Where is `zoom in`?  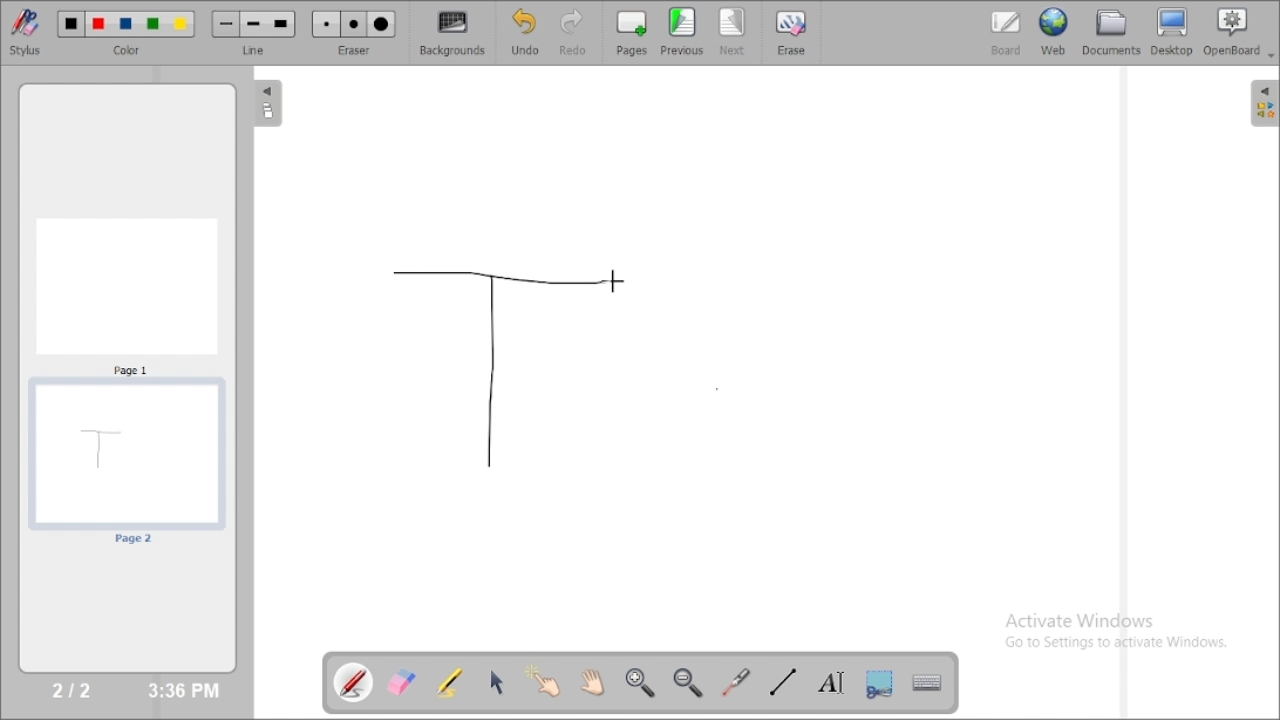
zoom in is located at coordinates (639, 683).